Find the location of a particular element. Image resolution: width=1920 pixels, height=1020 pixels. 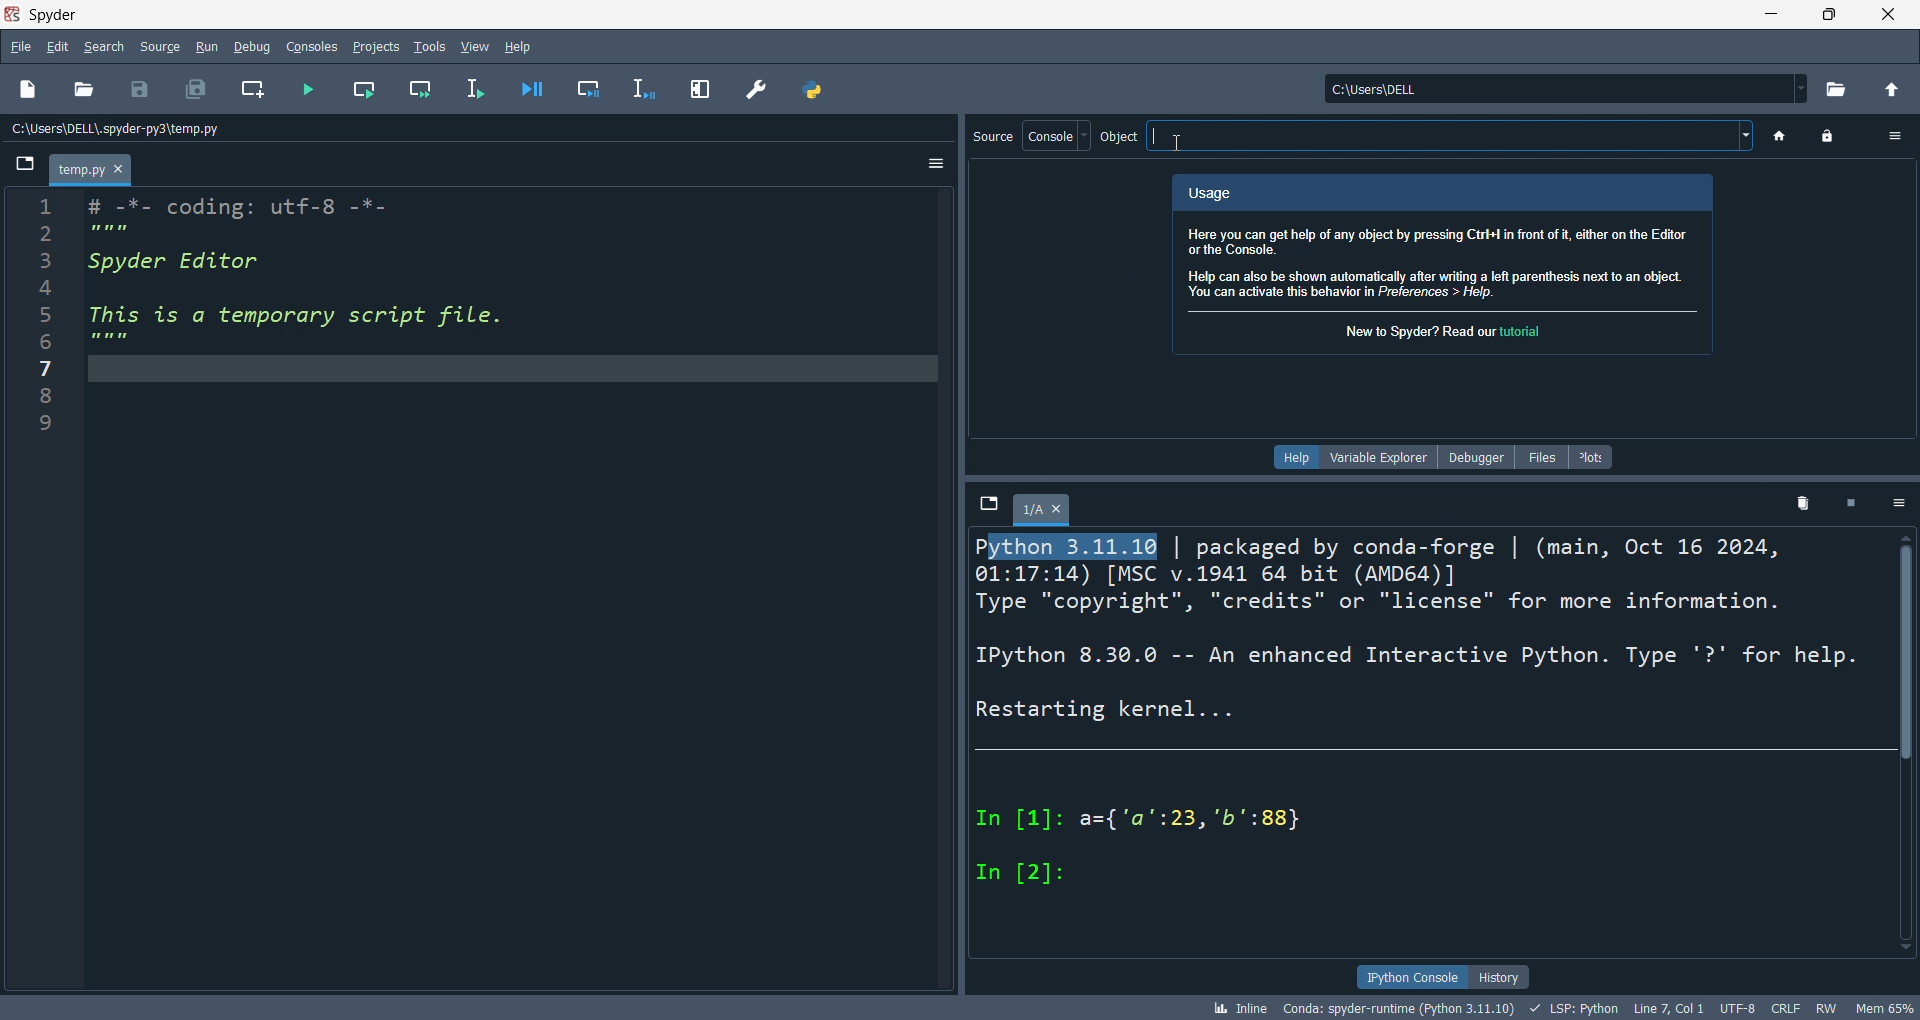

help is located at coordinates (1292, 457).